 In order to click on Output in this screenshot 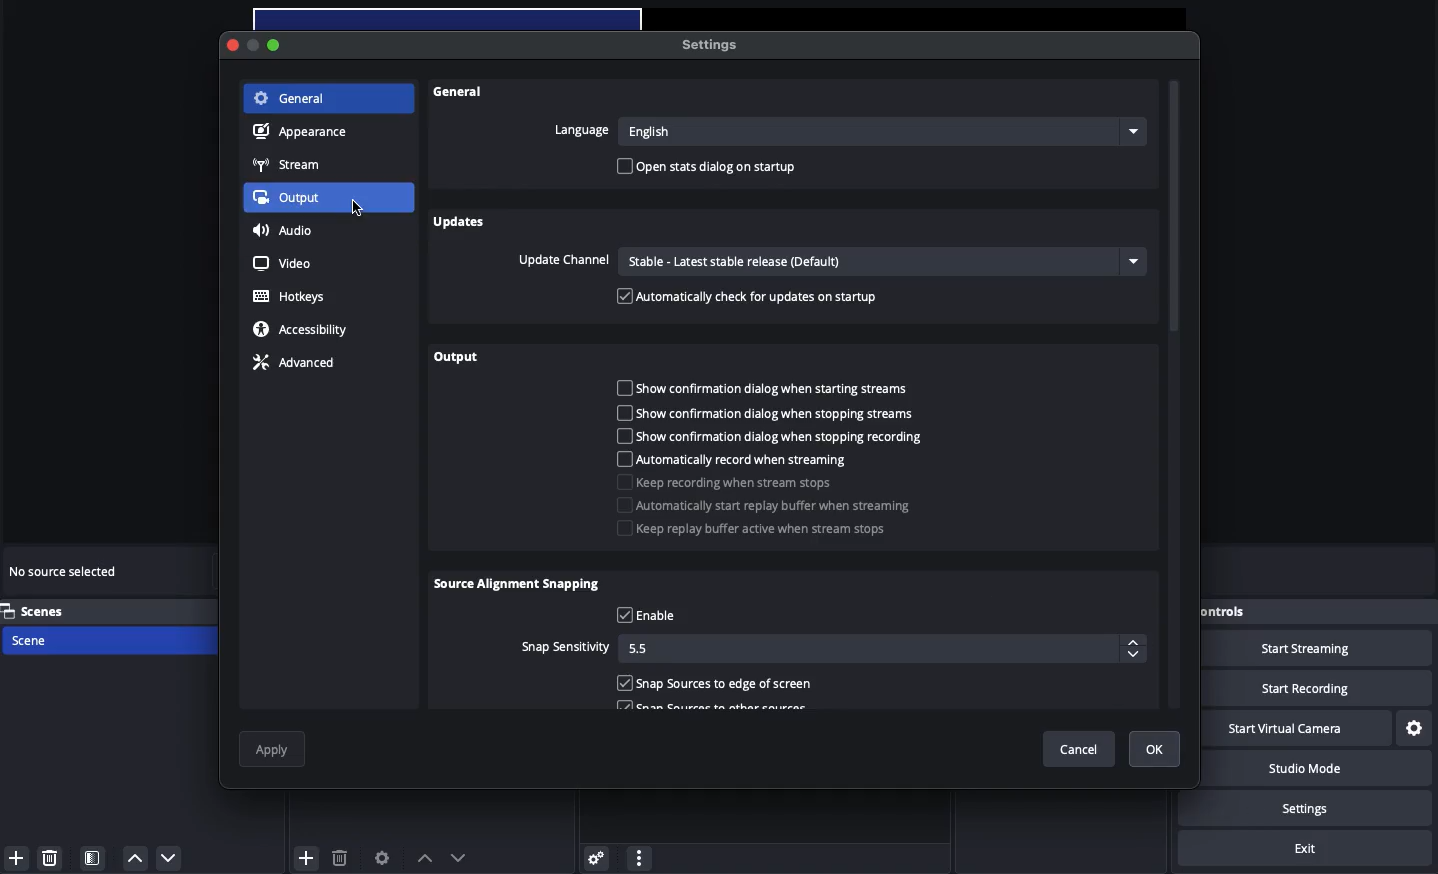, I will do `click(456, 357)`.